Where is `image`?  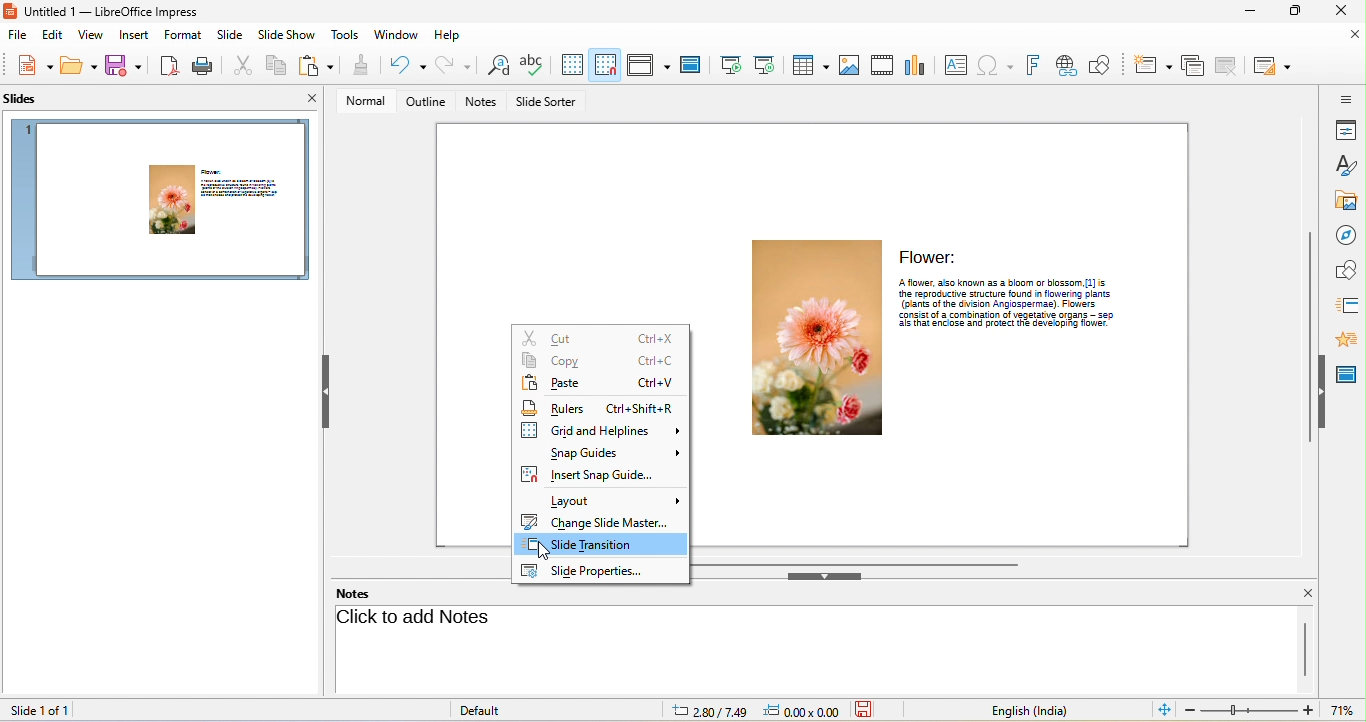 image is located at coordinates (850, 65).